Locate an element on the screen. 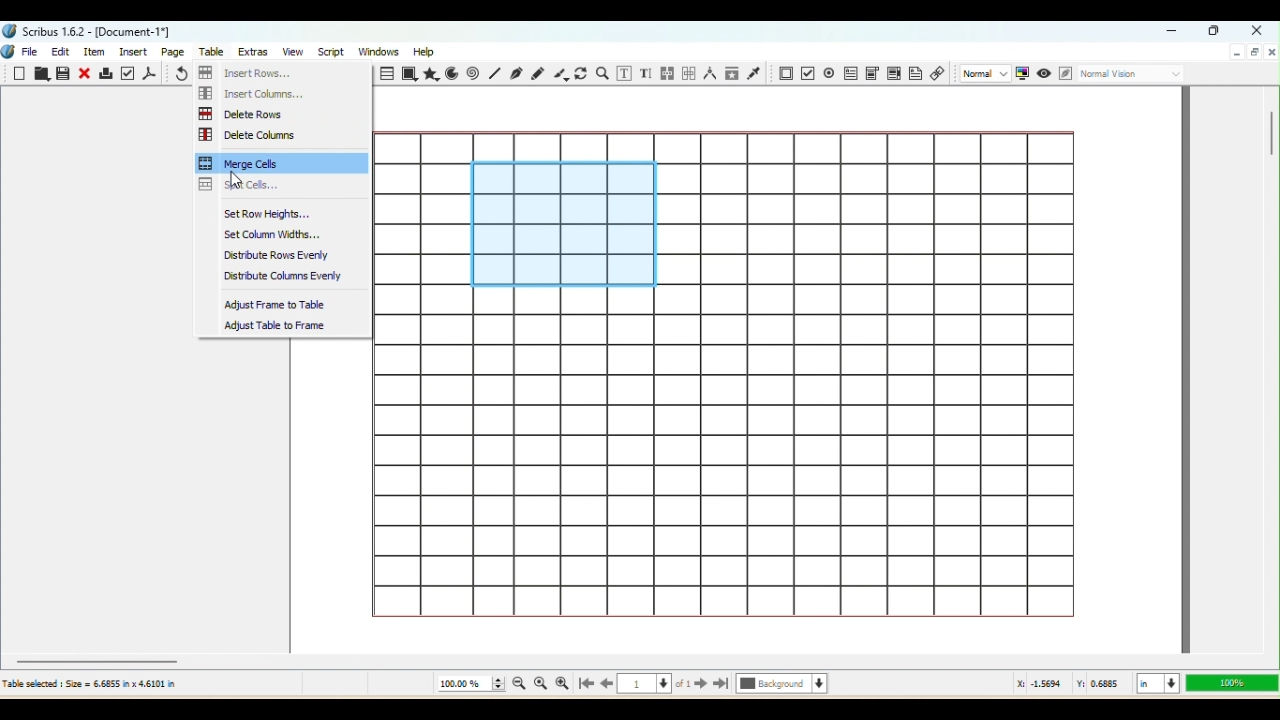  : 1.8413 Y: 1.5099 is located at coordinates (1070, 685).